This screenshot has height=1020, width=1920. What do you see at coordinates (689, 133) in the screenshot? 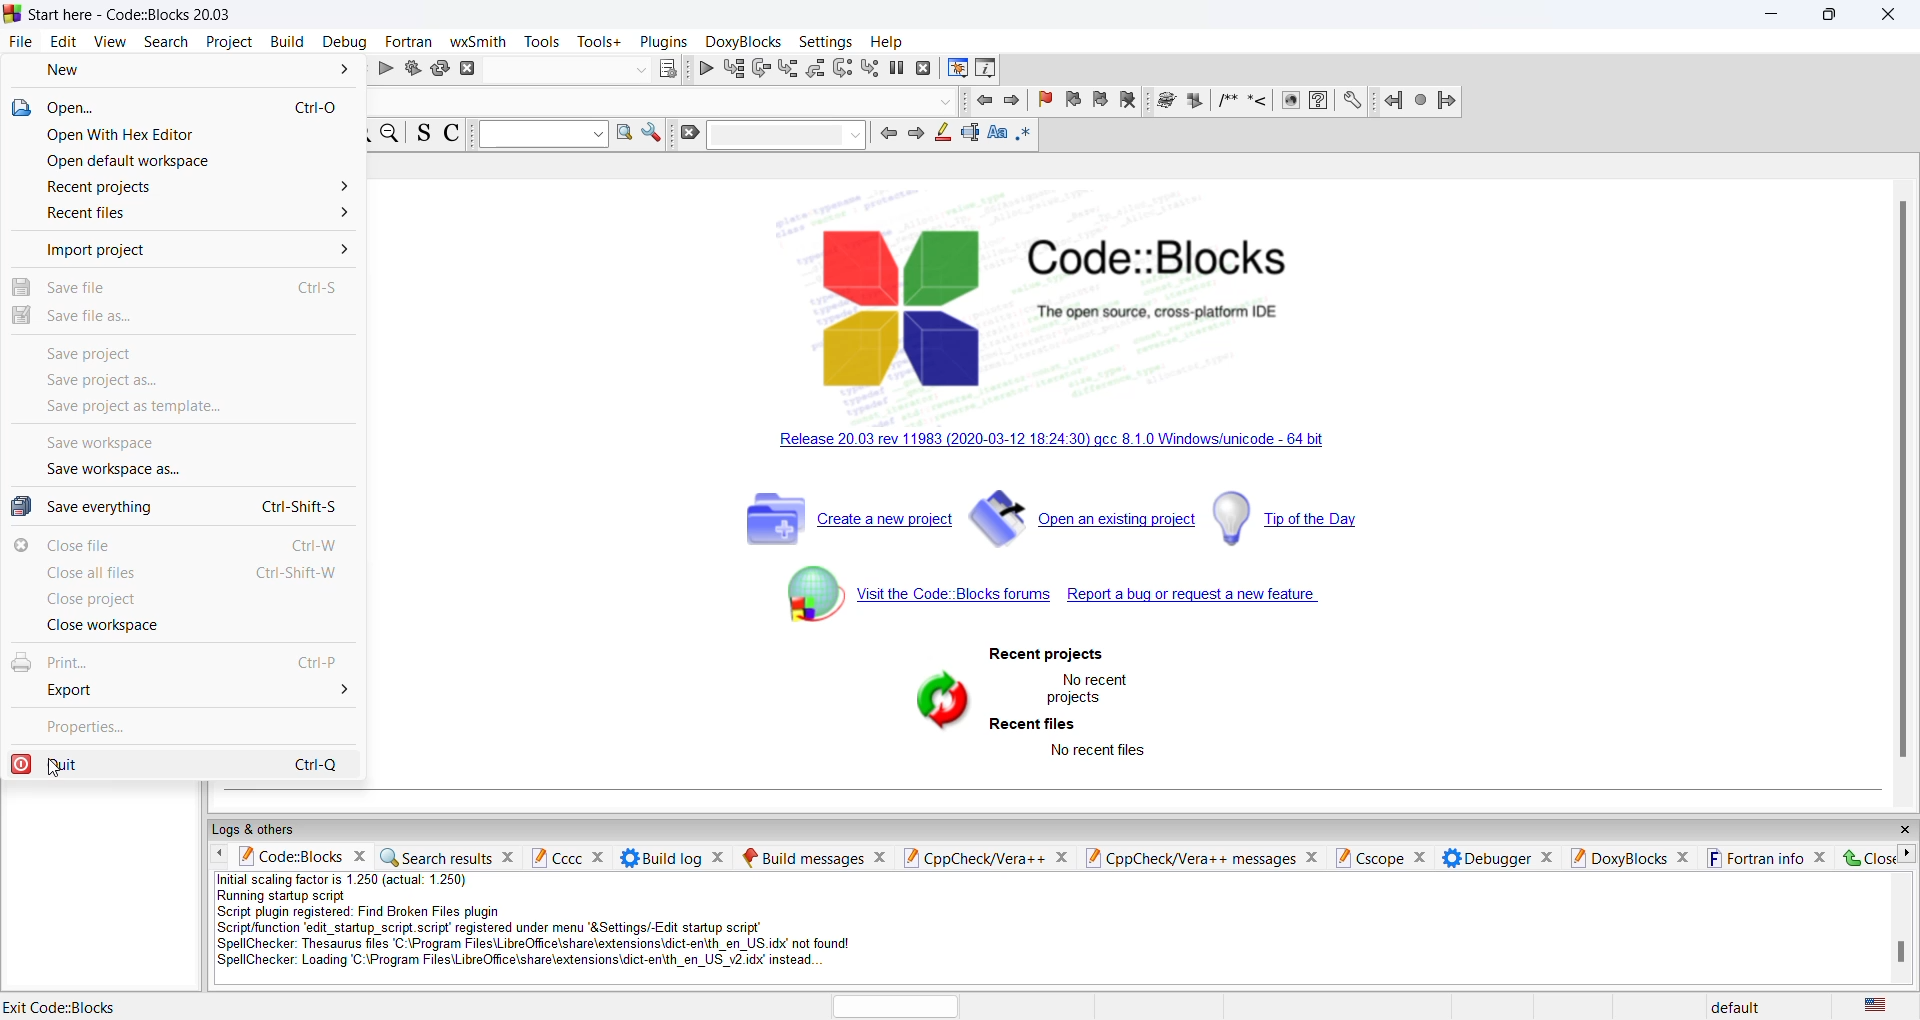
I see `clear` at bounding box center [689, 133].